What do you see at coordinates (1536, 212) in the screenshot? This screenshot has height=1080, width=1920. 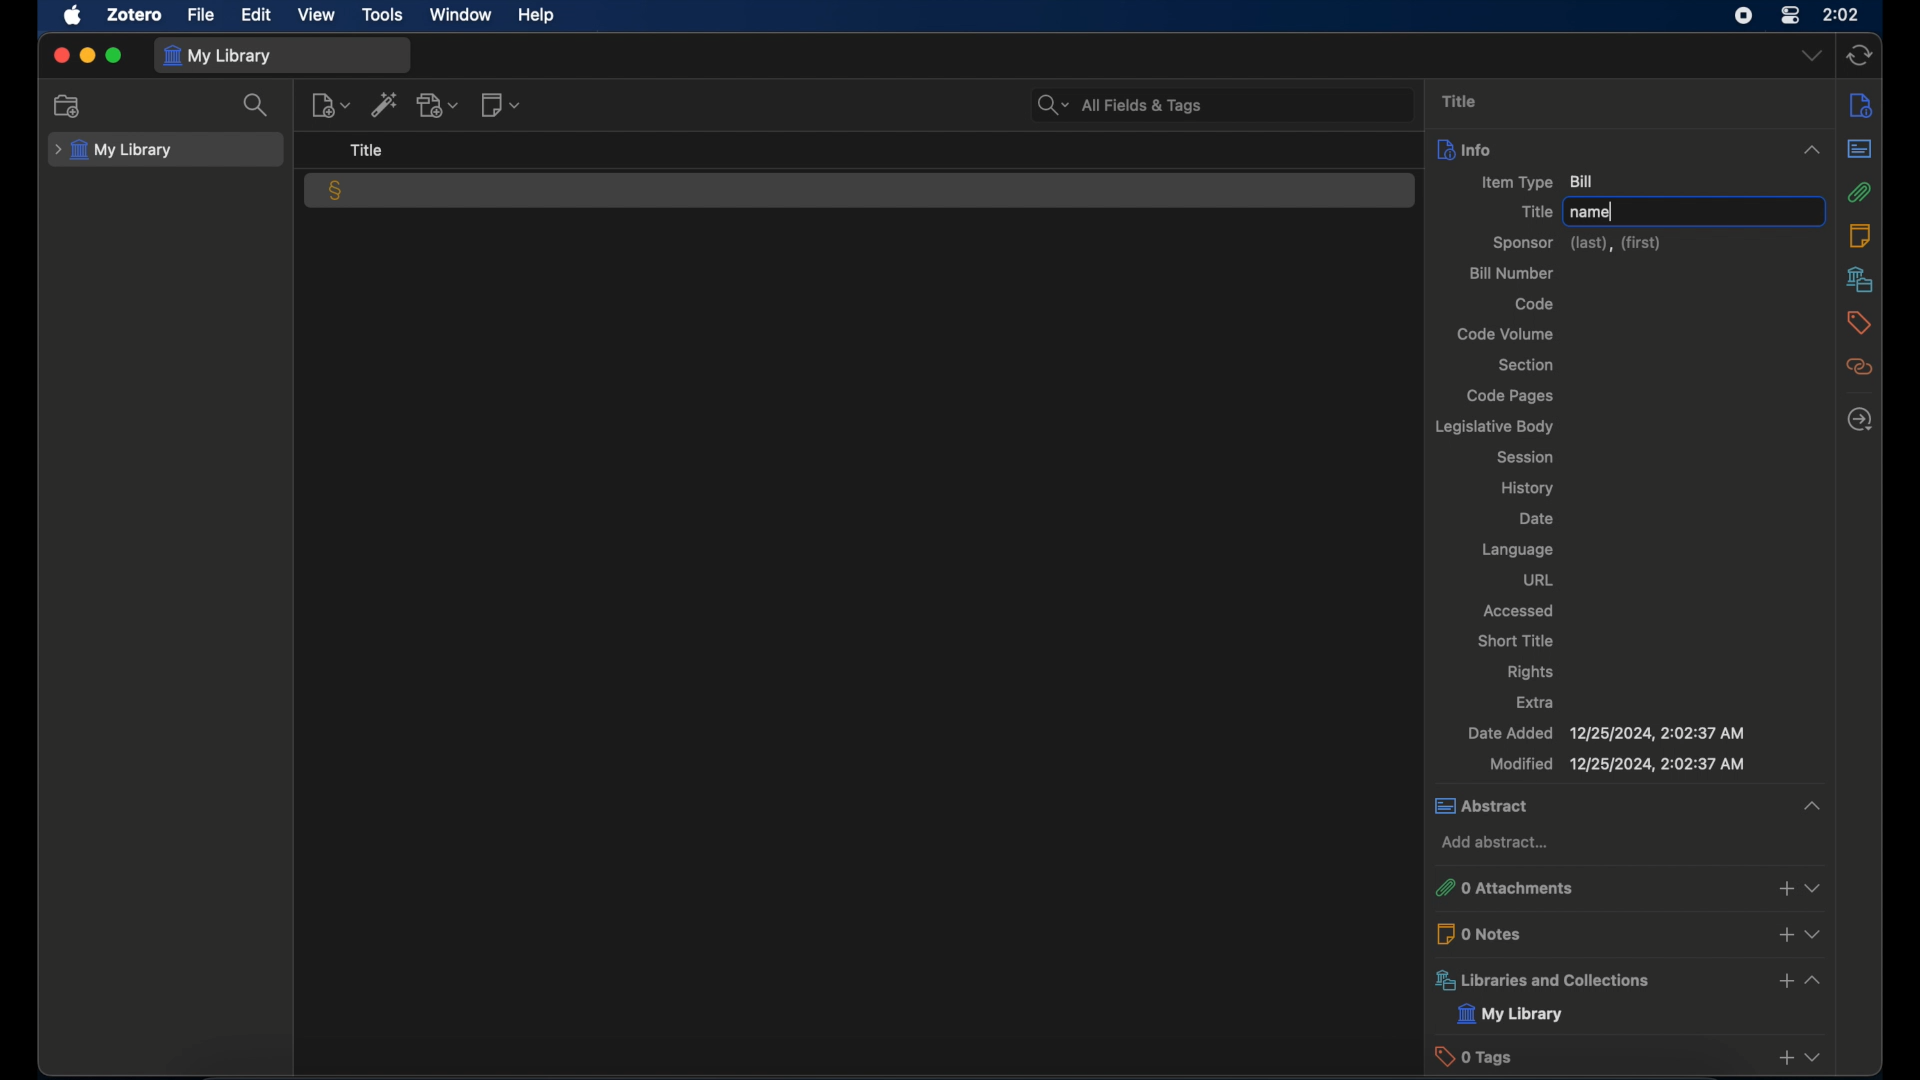 I see `title` at bounding box center [1536, 212].